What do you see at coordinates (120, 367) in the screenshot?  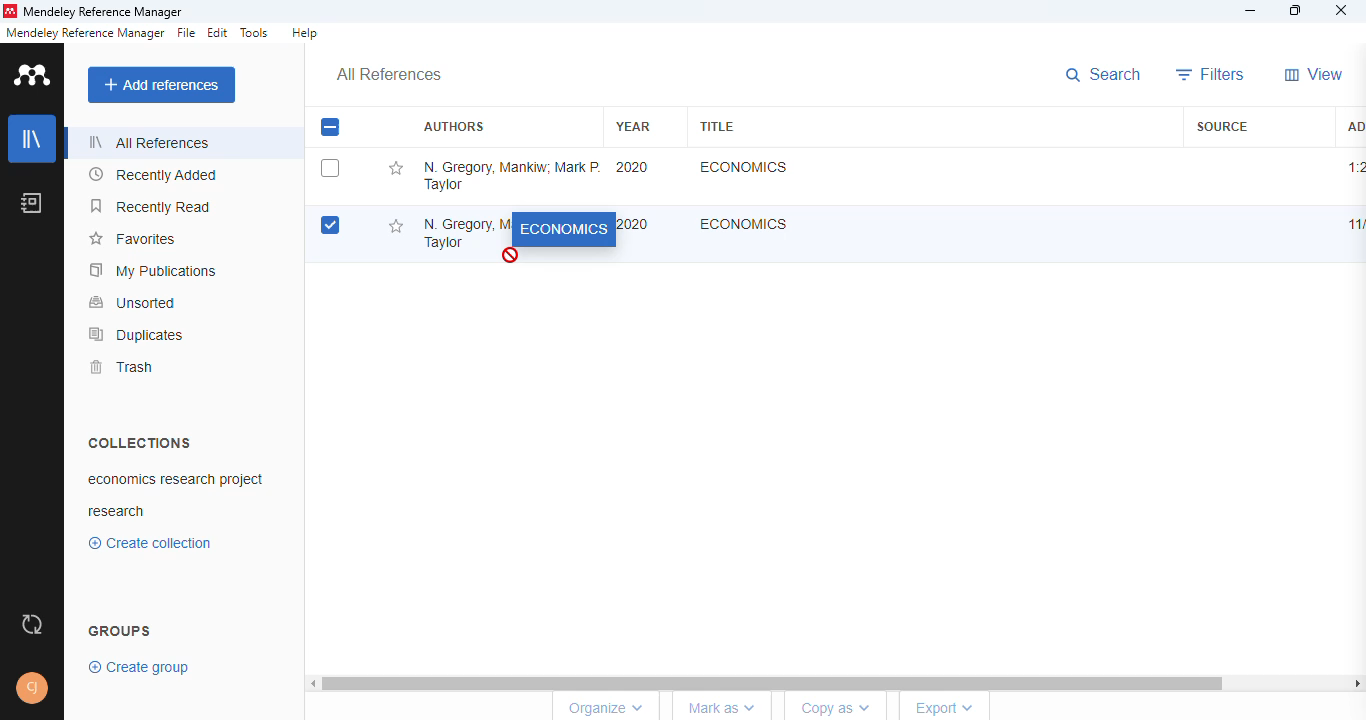 I see `trash` at bounding box center [120, 367].